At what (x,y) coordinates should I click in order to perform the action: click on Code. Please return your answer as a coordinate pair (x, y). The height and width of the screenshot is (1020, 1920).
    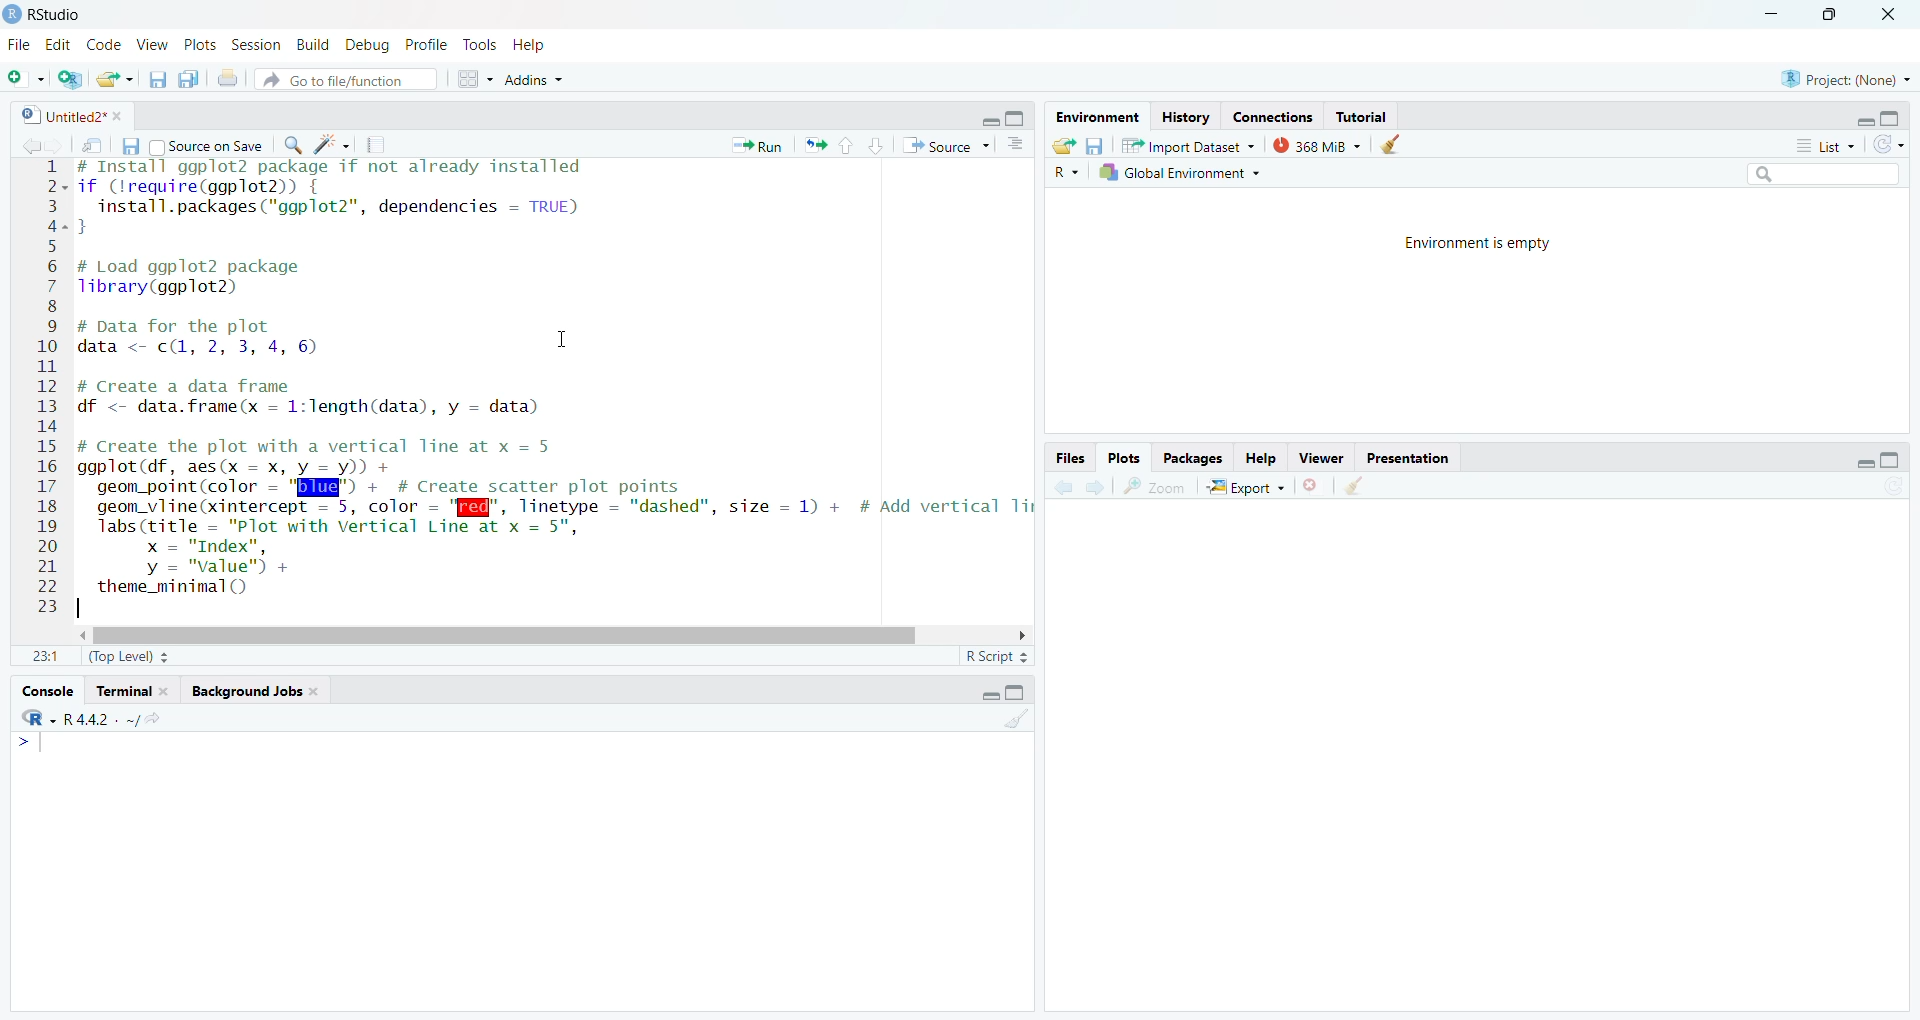
    Looking at the image, I should click on (106, 46).